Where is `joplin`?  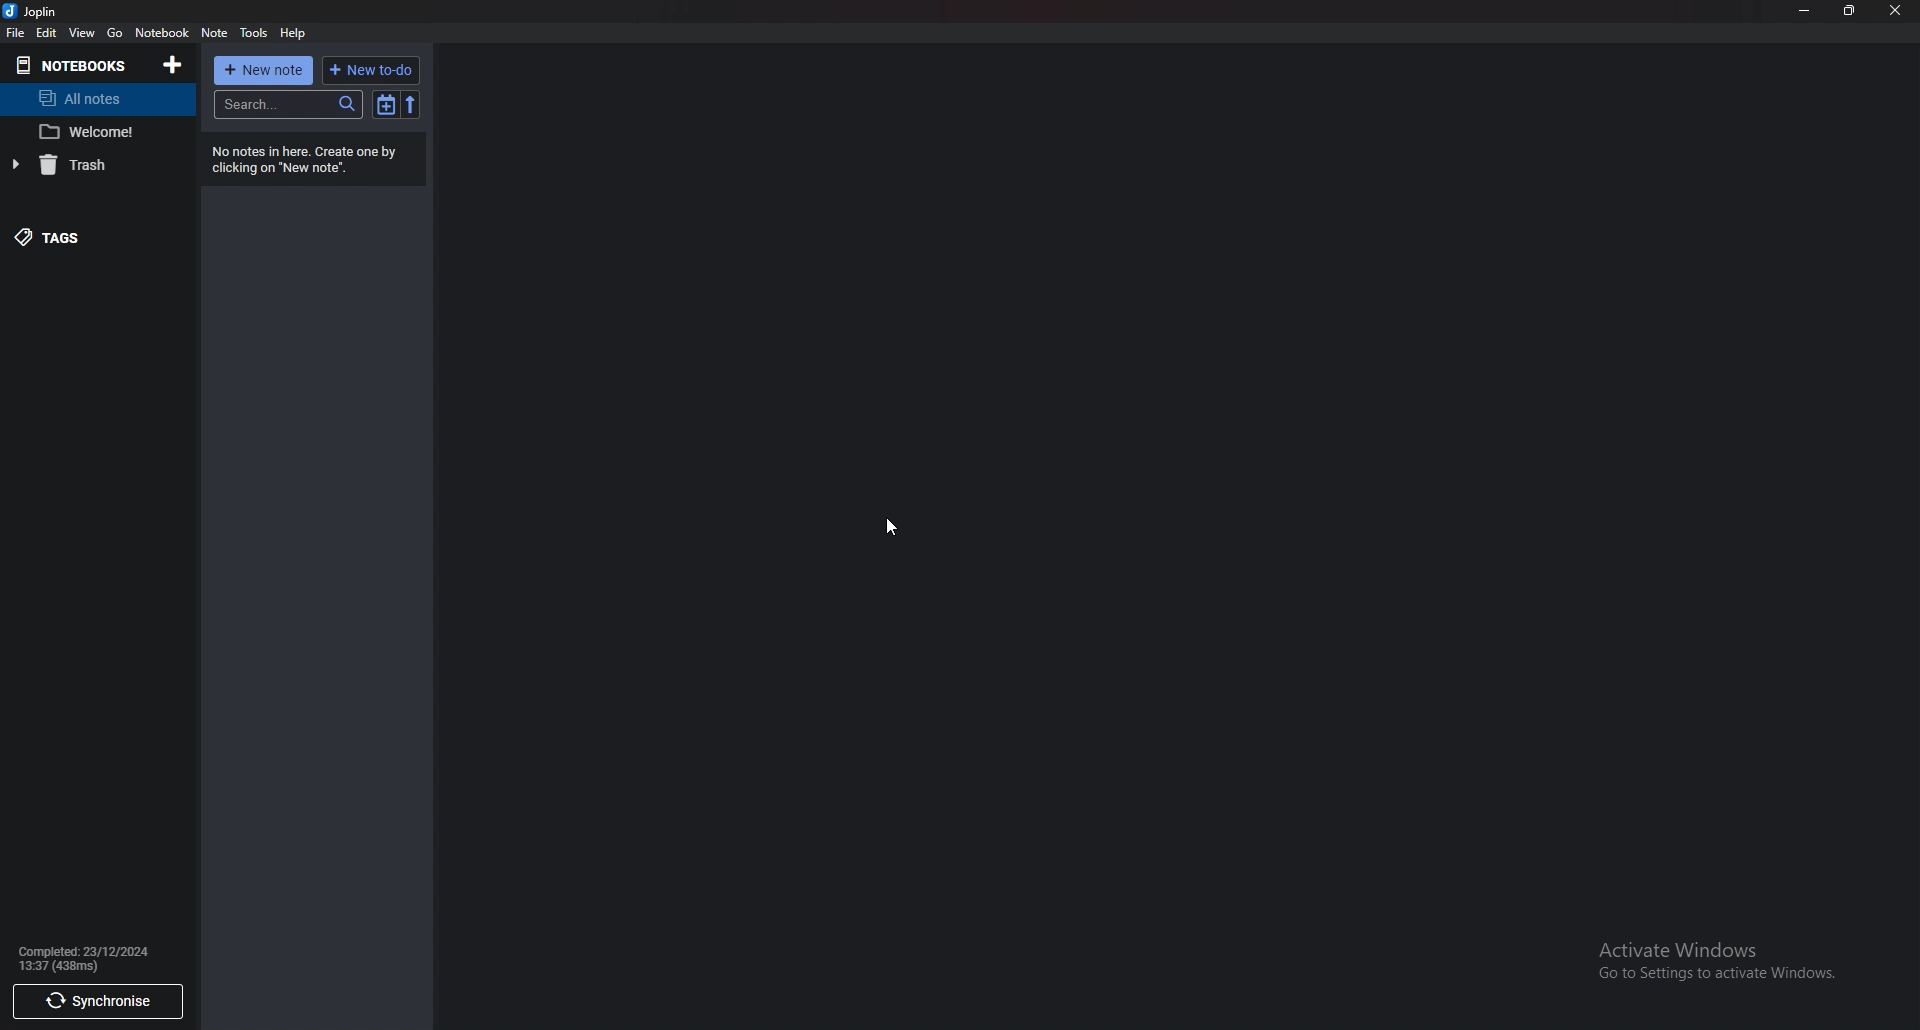 joplin is located at coordinates (34, 11).